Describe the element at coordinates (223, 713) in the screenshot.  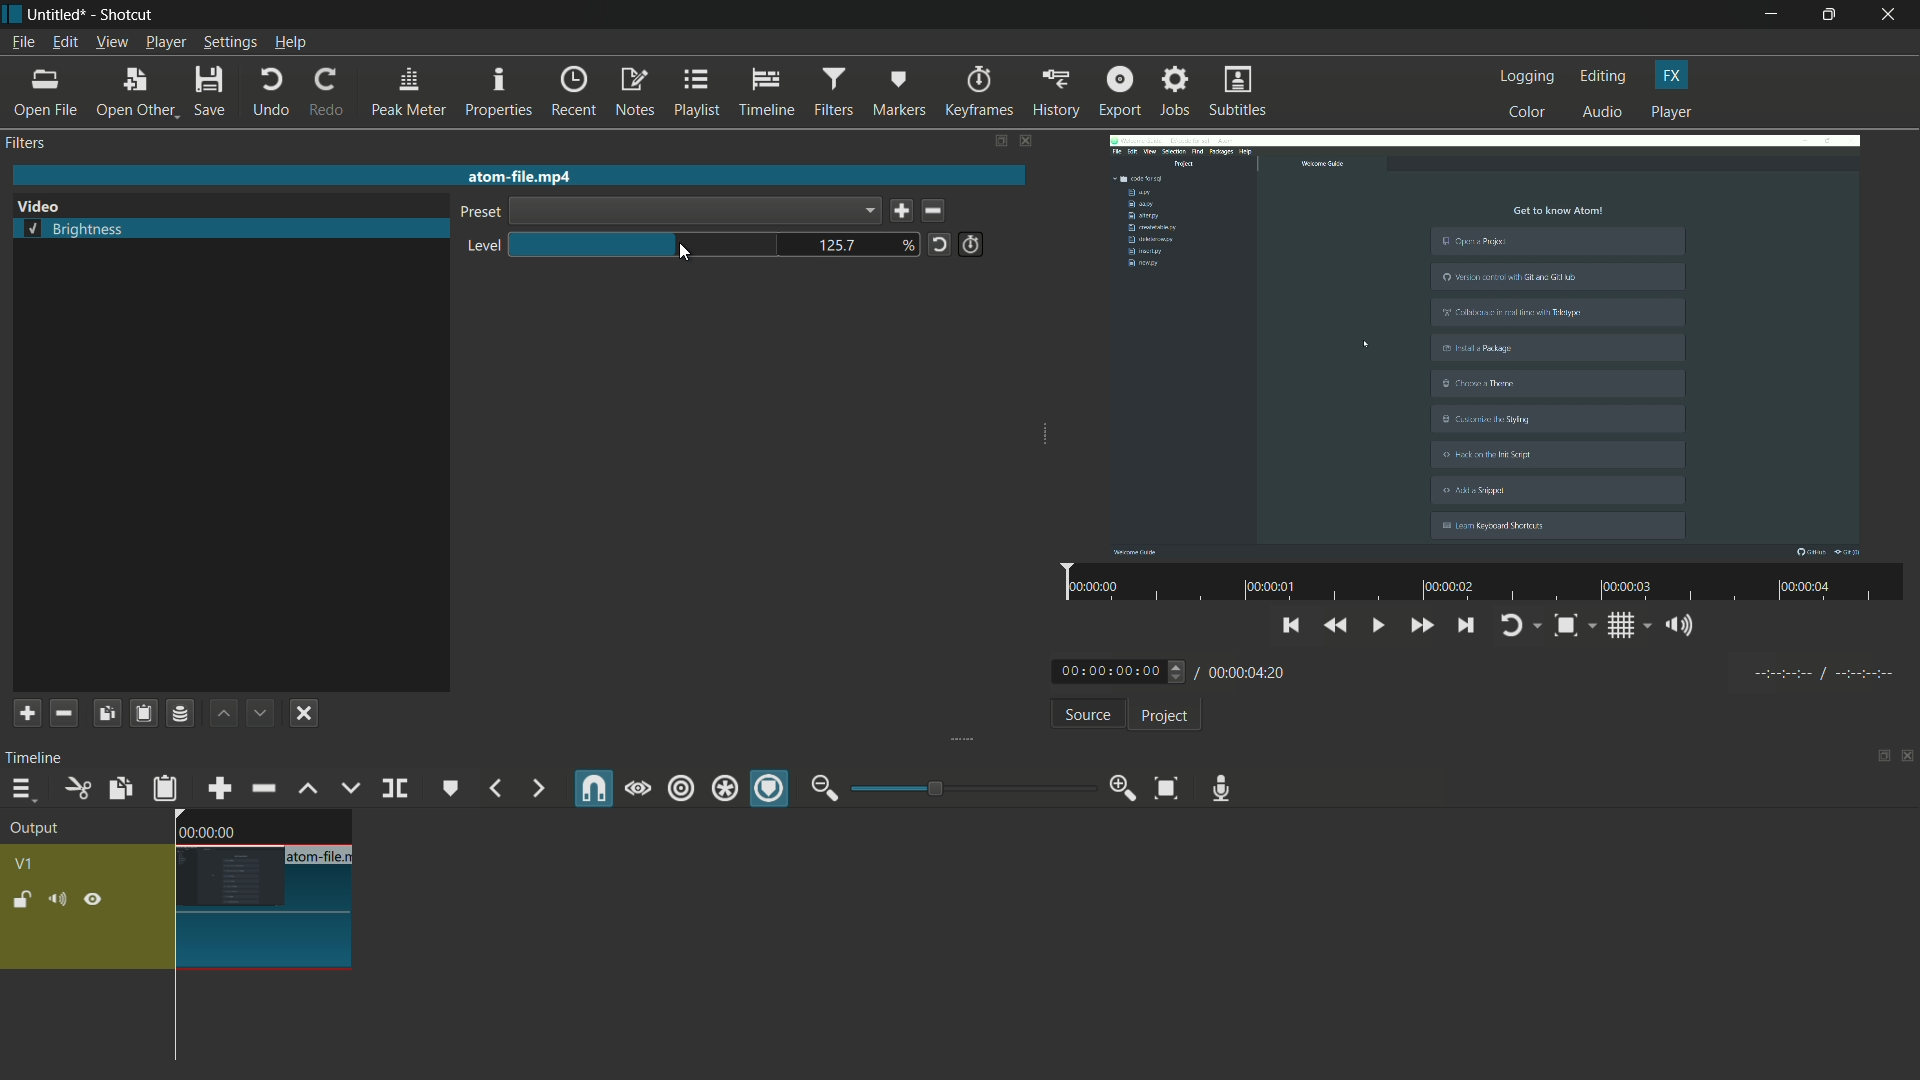
I see `move filter up` at that location.